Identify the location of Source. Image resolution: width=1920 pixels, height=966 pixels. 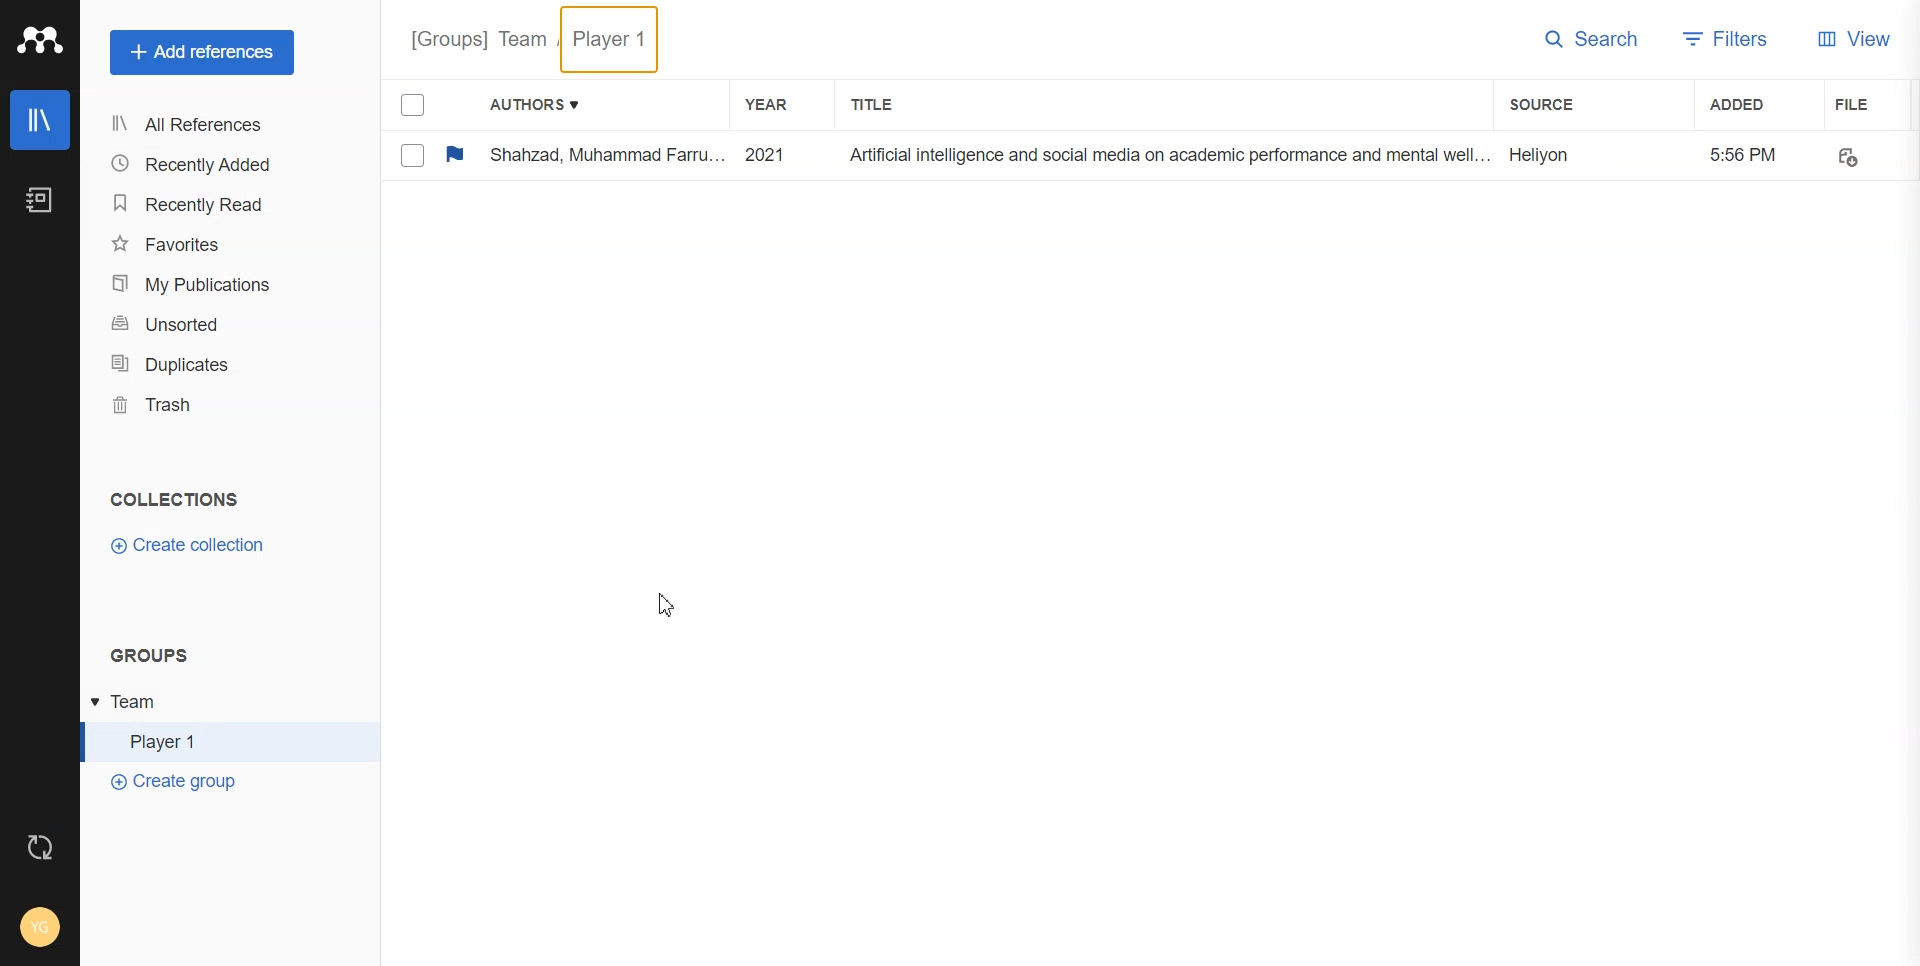
(1548, 104).